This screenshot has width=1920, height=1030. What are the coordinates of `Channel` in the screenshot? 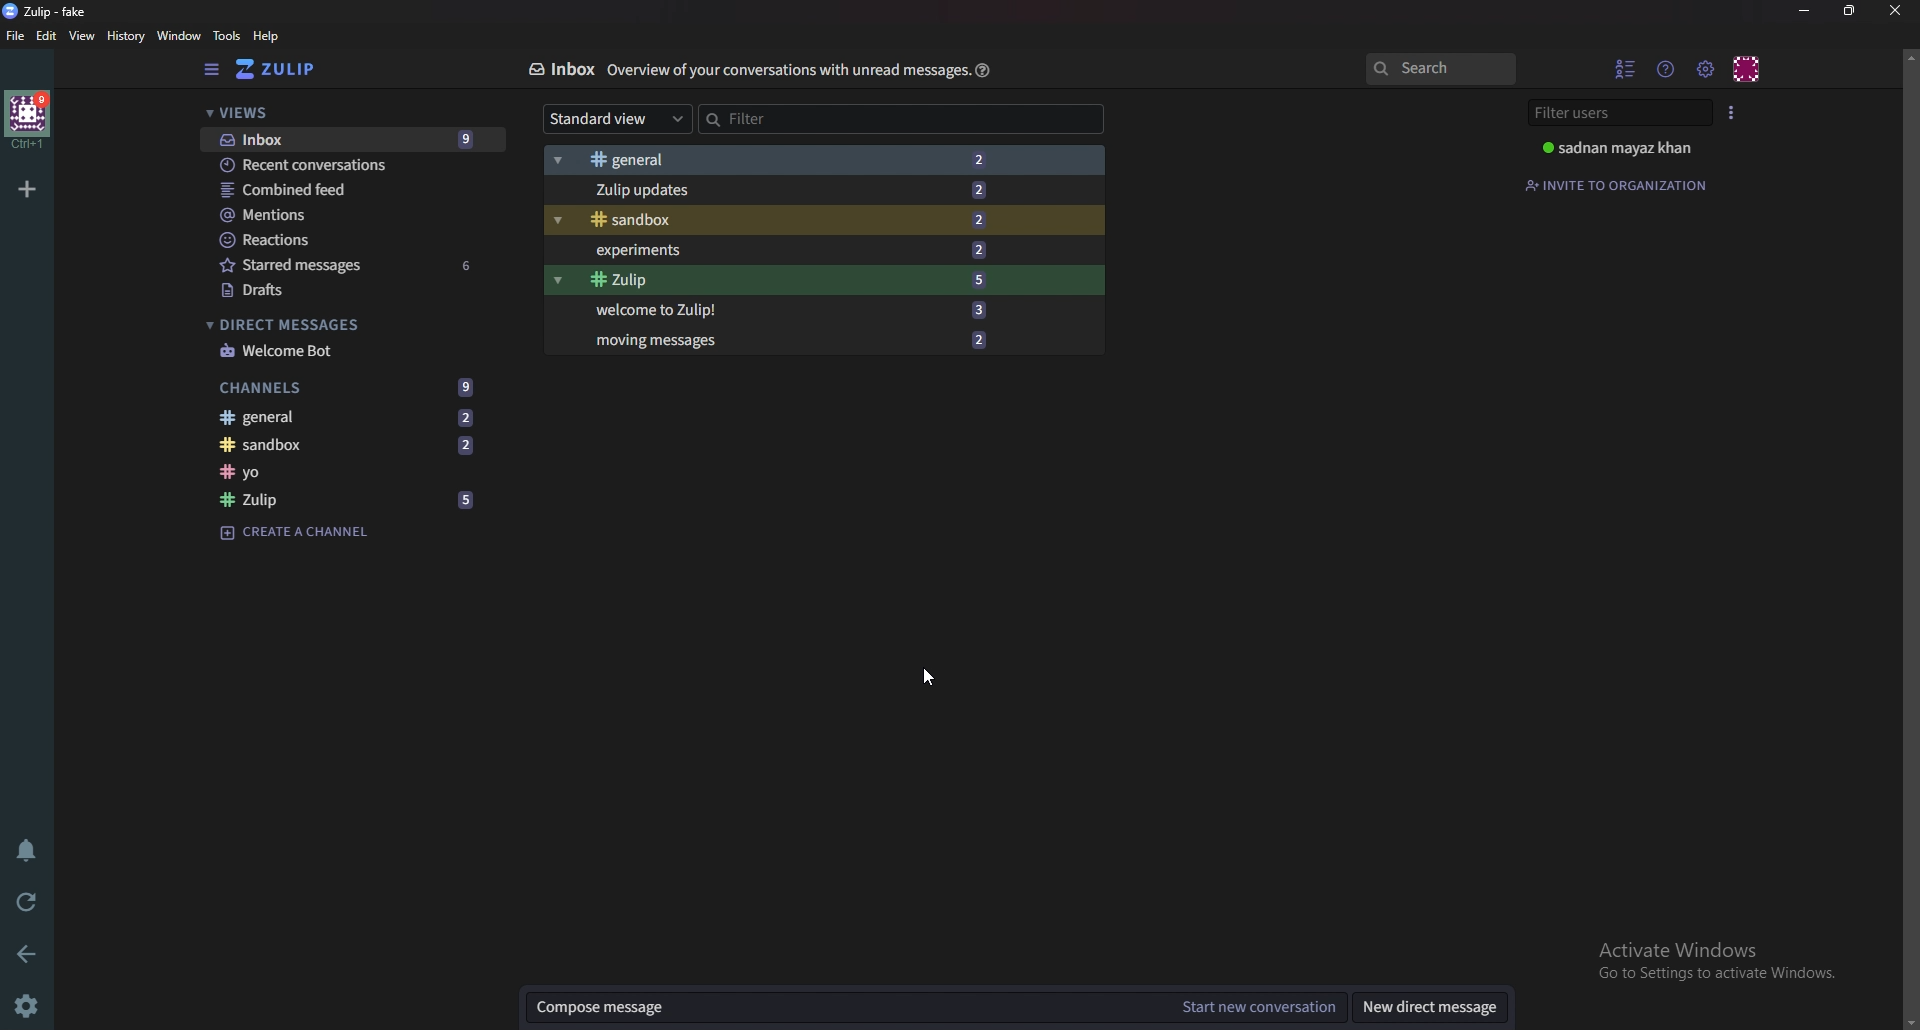 It's located at (349, 473).